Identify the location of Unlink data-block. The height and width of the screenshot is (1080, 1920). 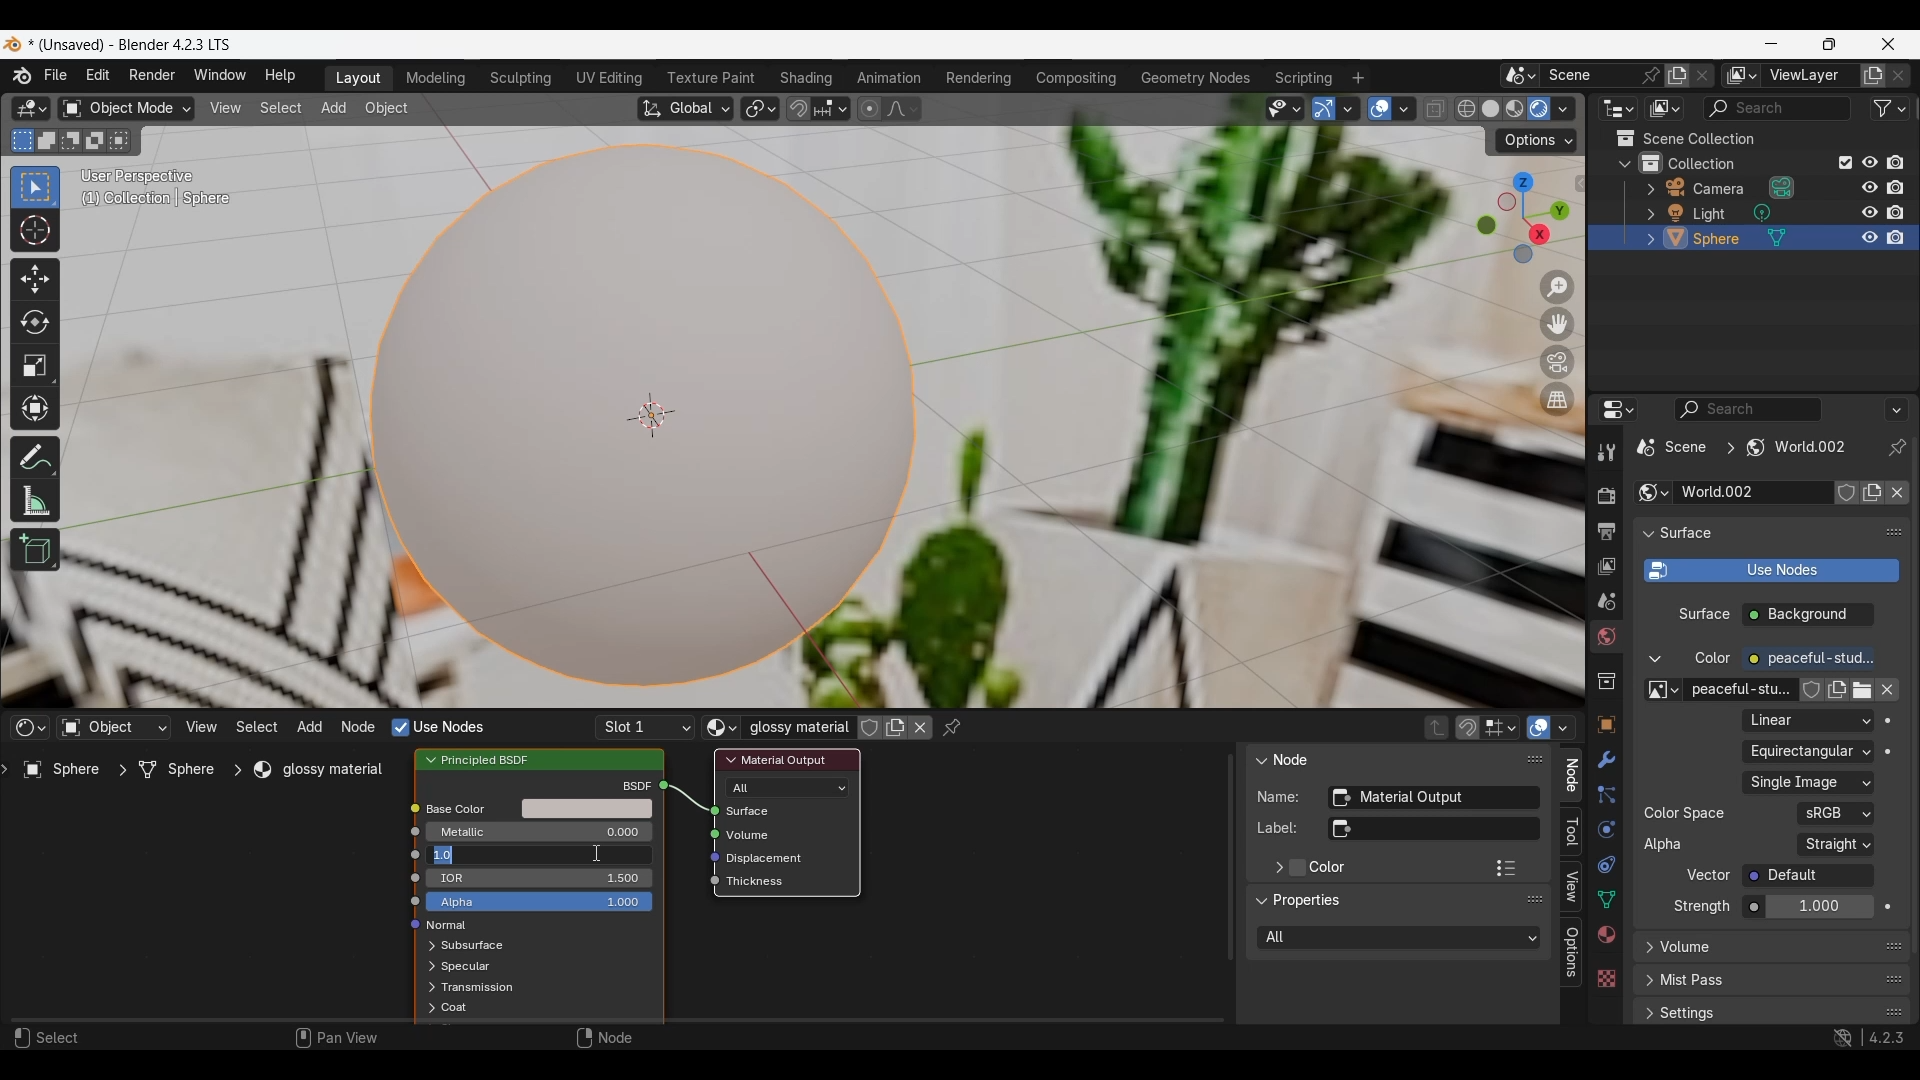
(1897, 493).